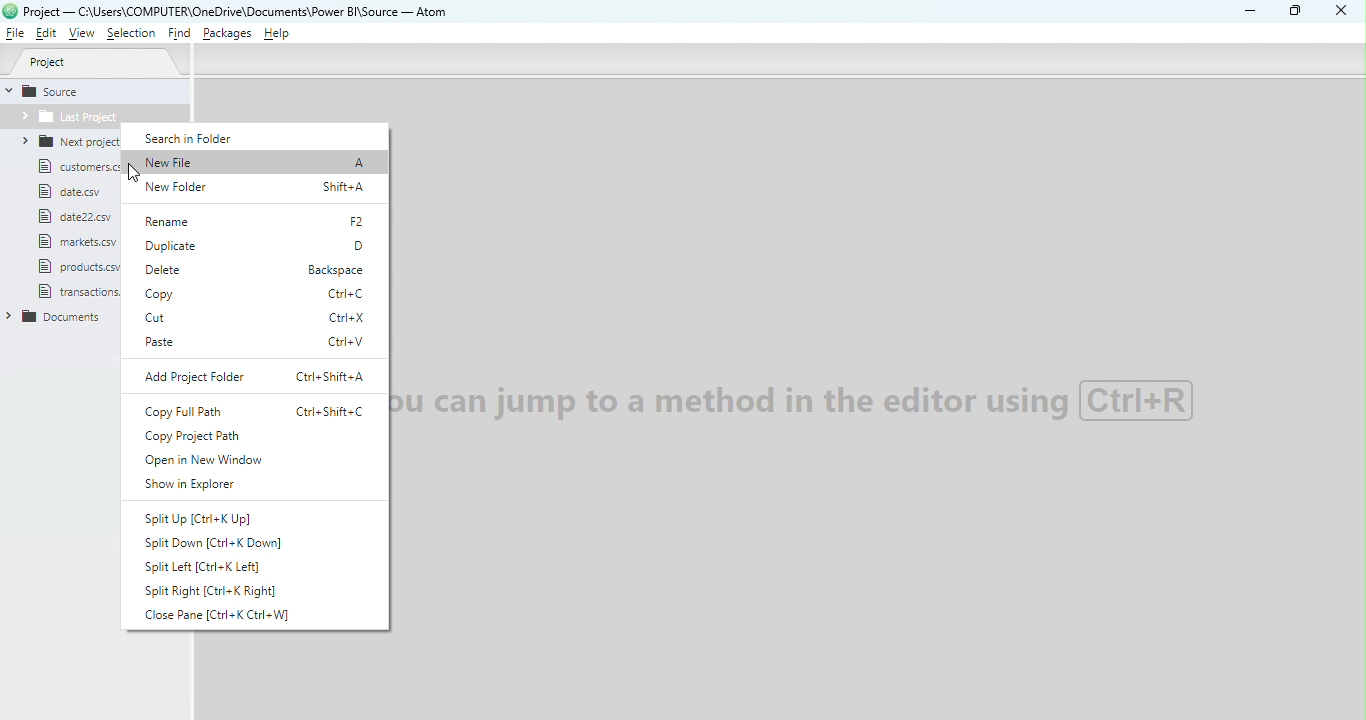 The width and height of the screenshot is (1366, 720). What do you see at coordinates (63, 191) in the screenshot?
I see `file` at bounding box center [63, 191].